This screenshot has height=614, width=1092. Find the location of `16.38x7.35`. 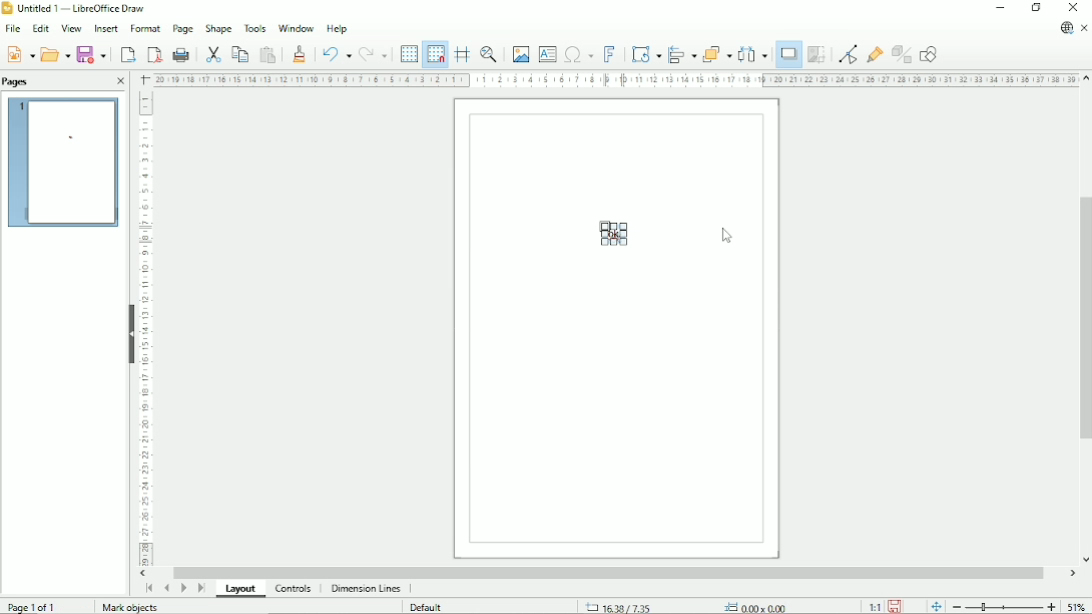

16.38x7.35 is located at coordinates (617, 606).